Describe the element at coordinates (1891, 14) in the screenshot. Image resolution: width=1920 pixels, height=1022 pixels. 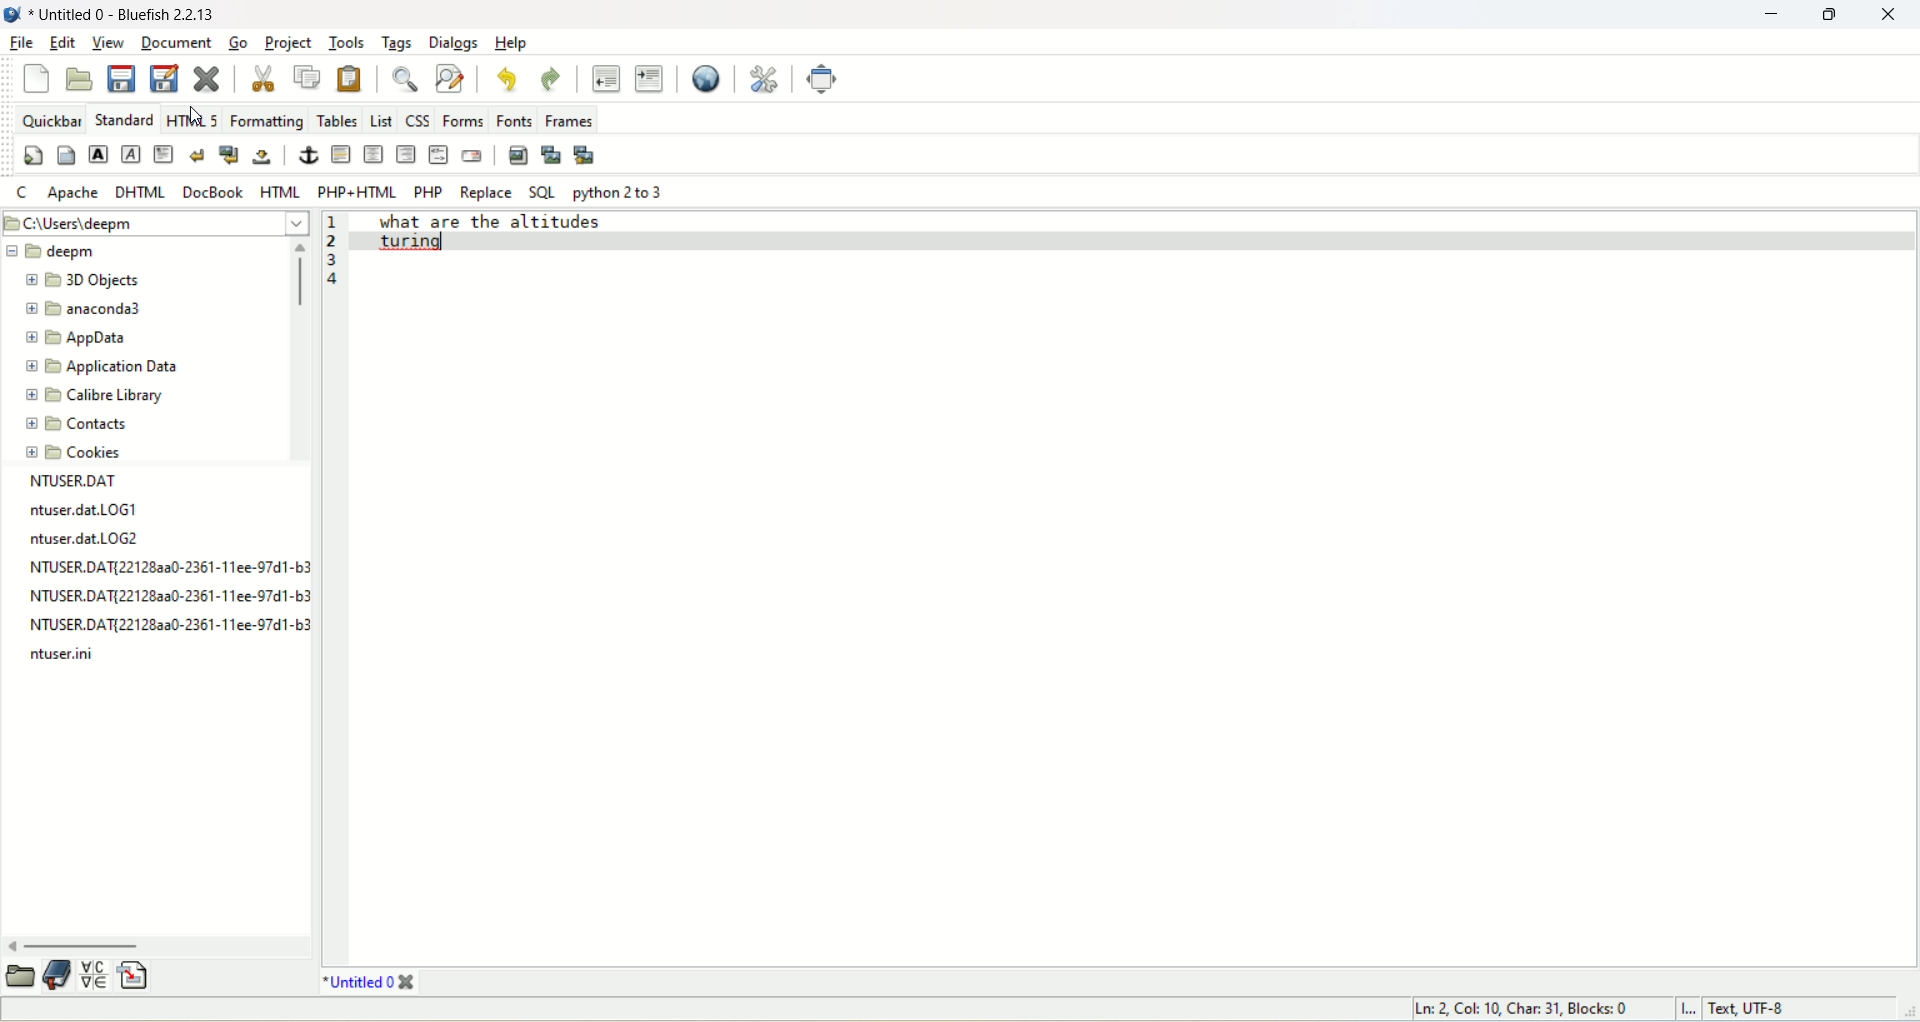
I see `close` at that location.